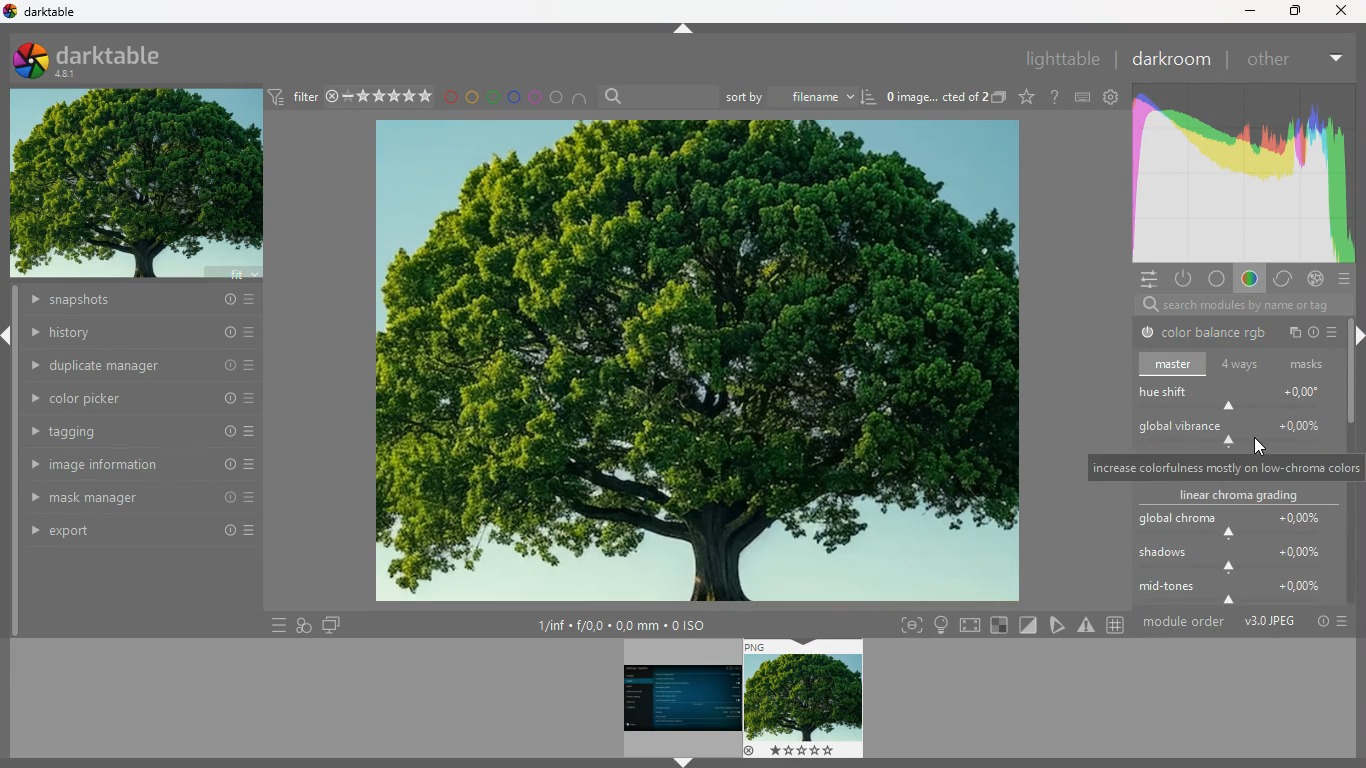 The image size is (1366, 768). I want to click on doubt, so click(1056, 97).